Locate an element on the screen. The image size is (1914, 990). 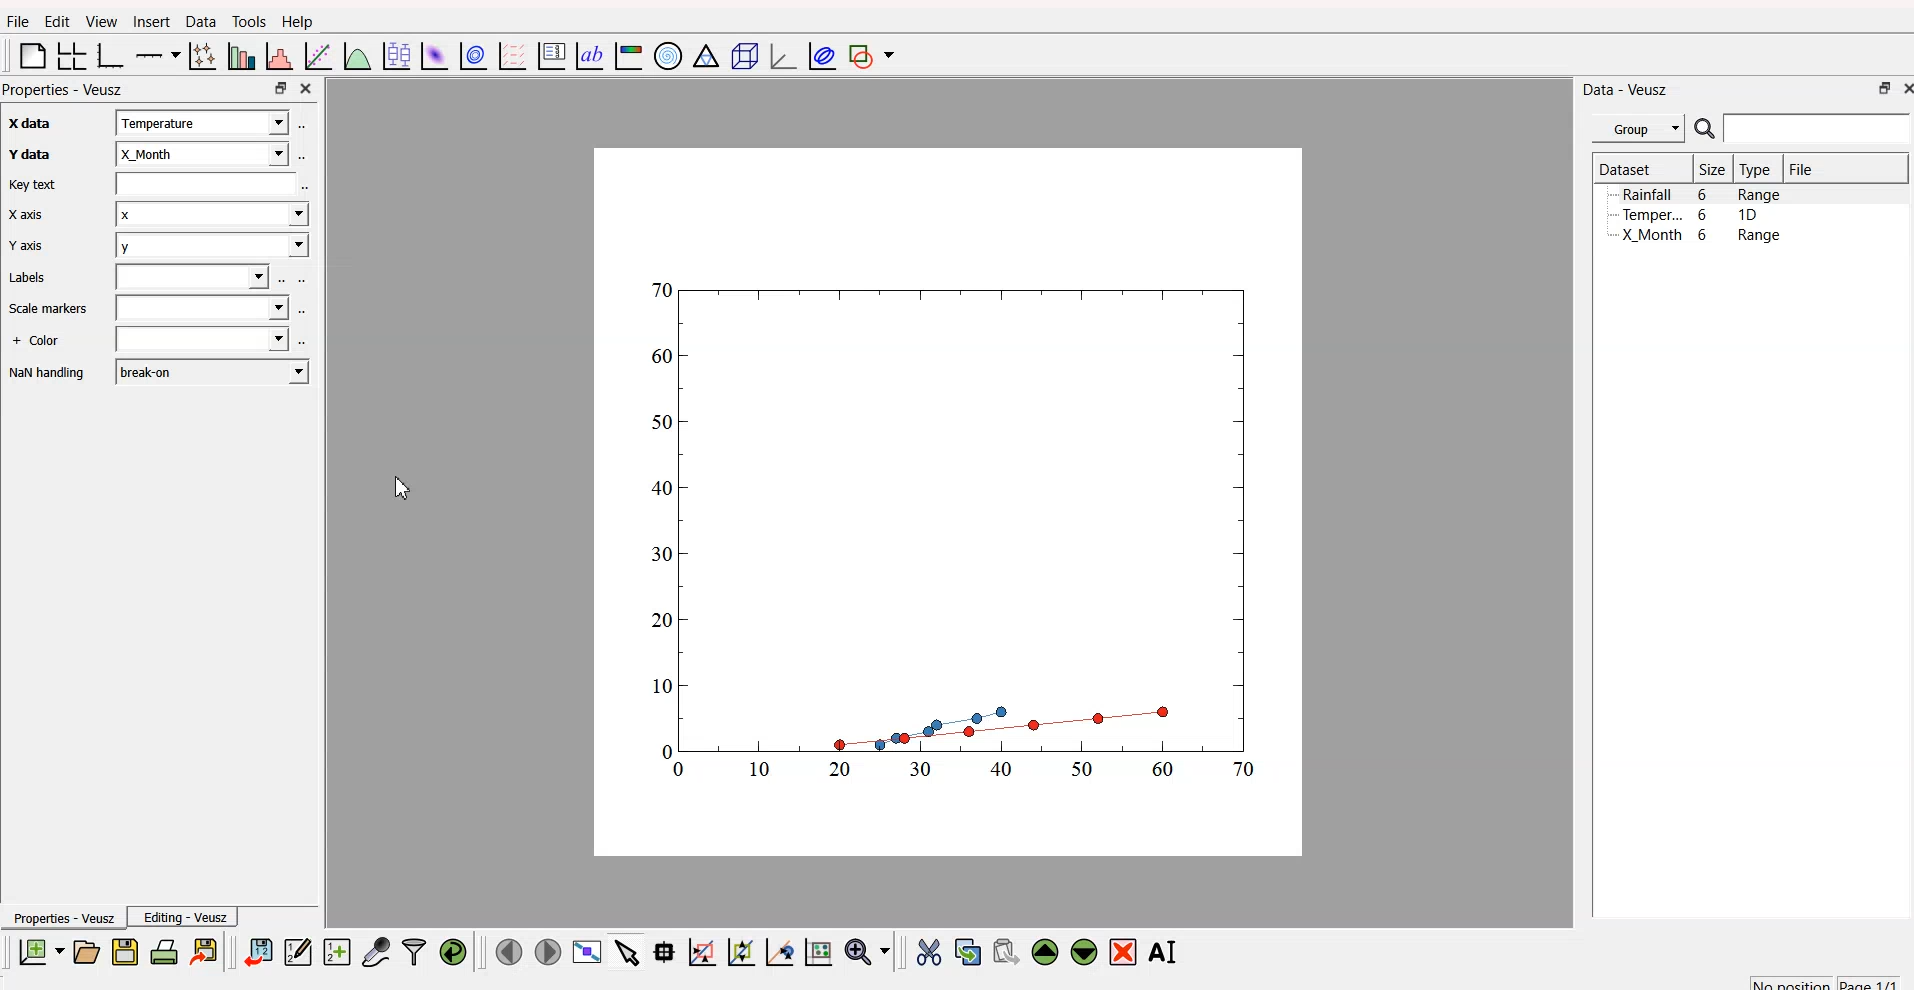
maximize is located at coordinates (1879, 91).